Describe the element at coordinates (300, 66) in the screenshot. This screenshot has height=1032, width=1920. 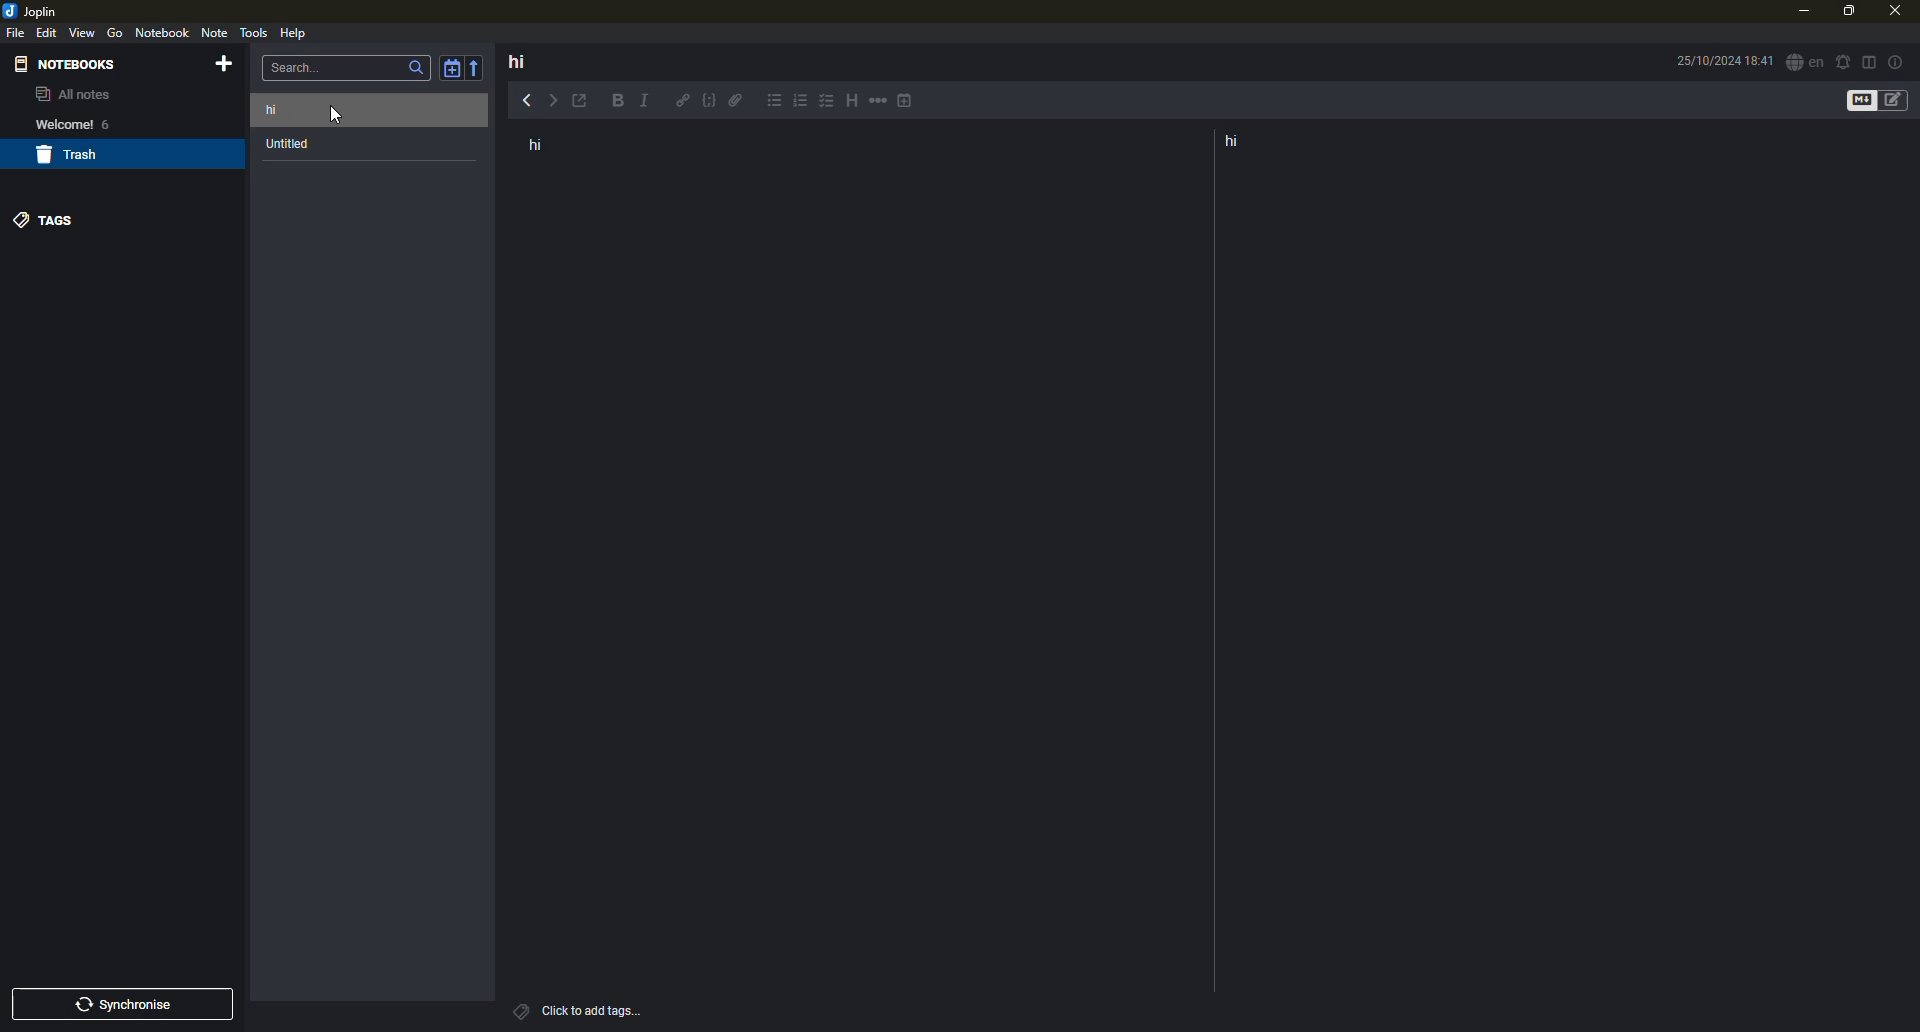
I see `search` at that location.